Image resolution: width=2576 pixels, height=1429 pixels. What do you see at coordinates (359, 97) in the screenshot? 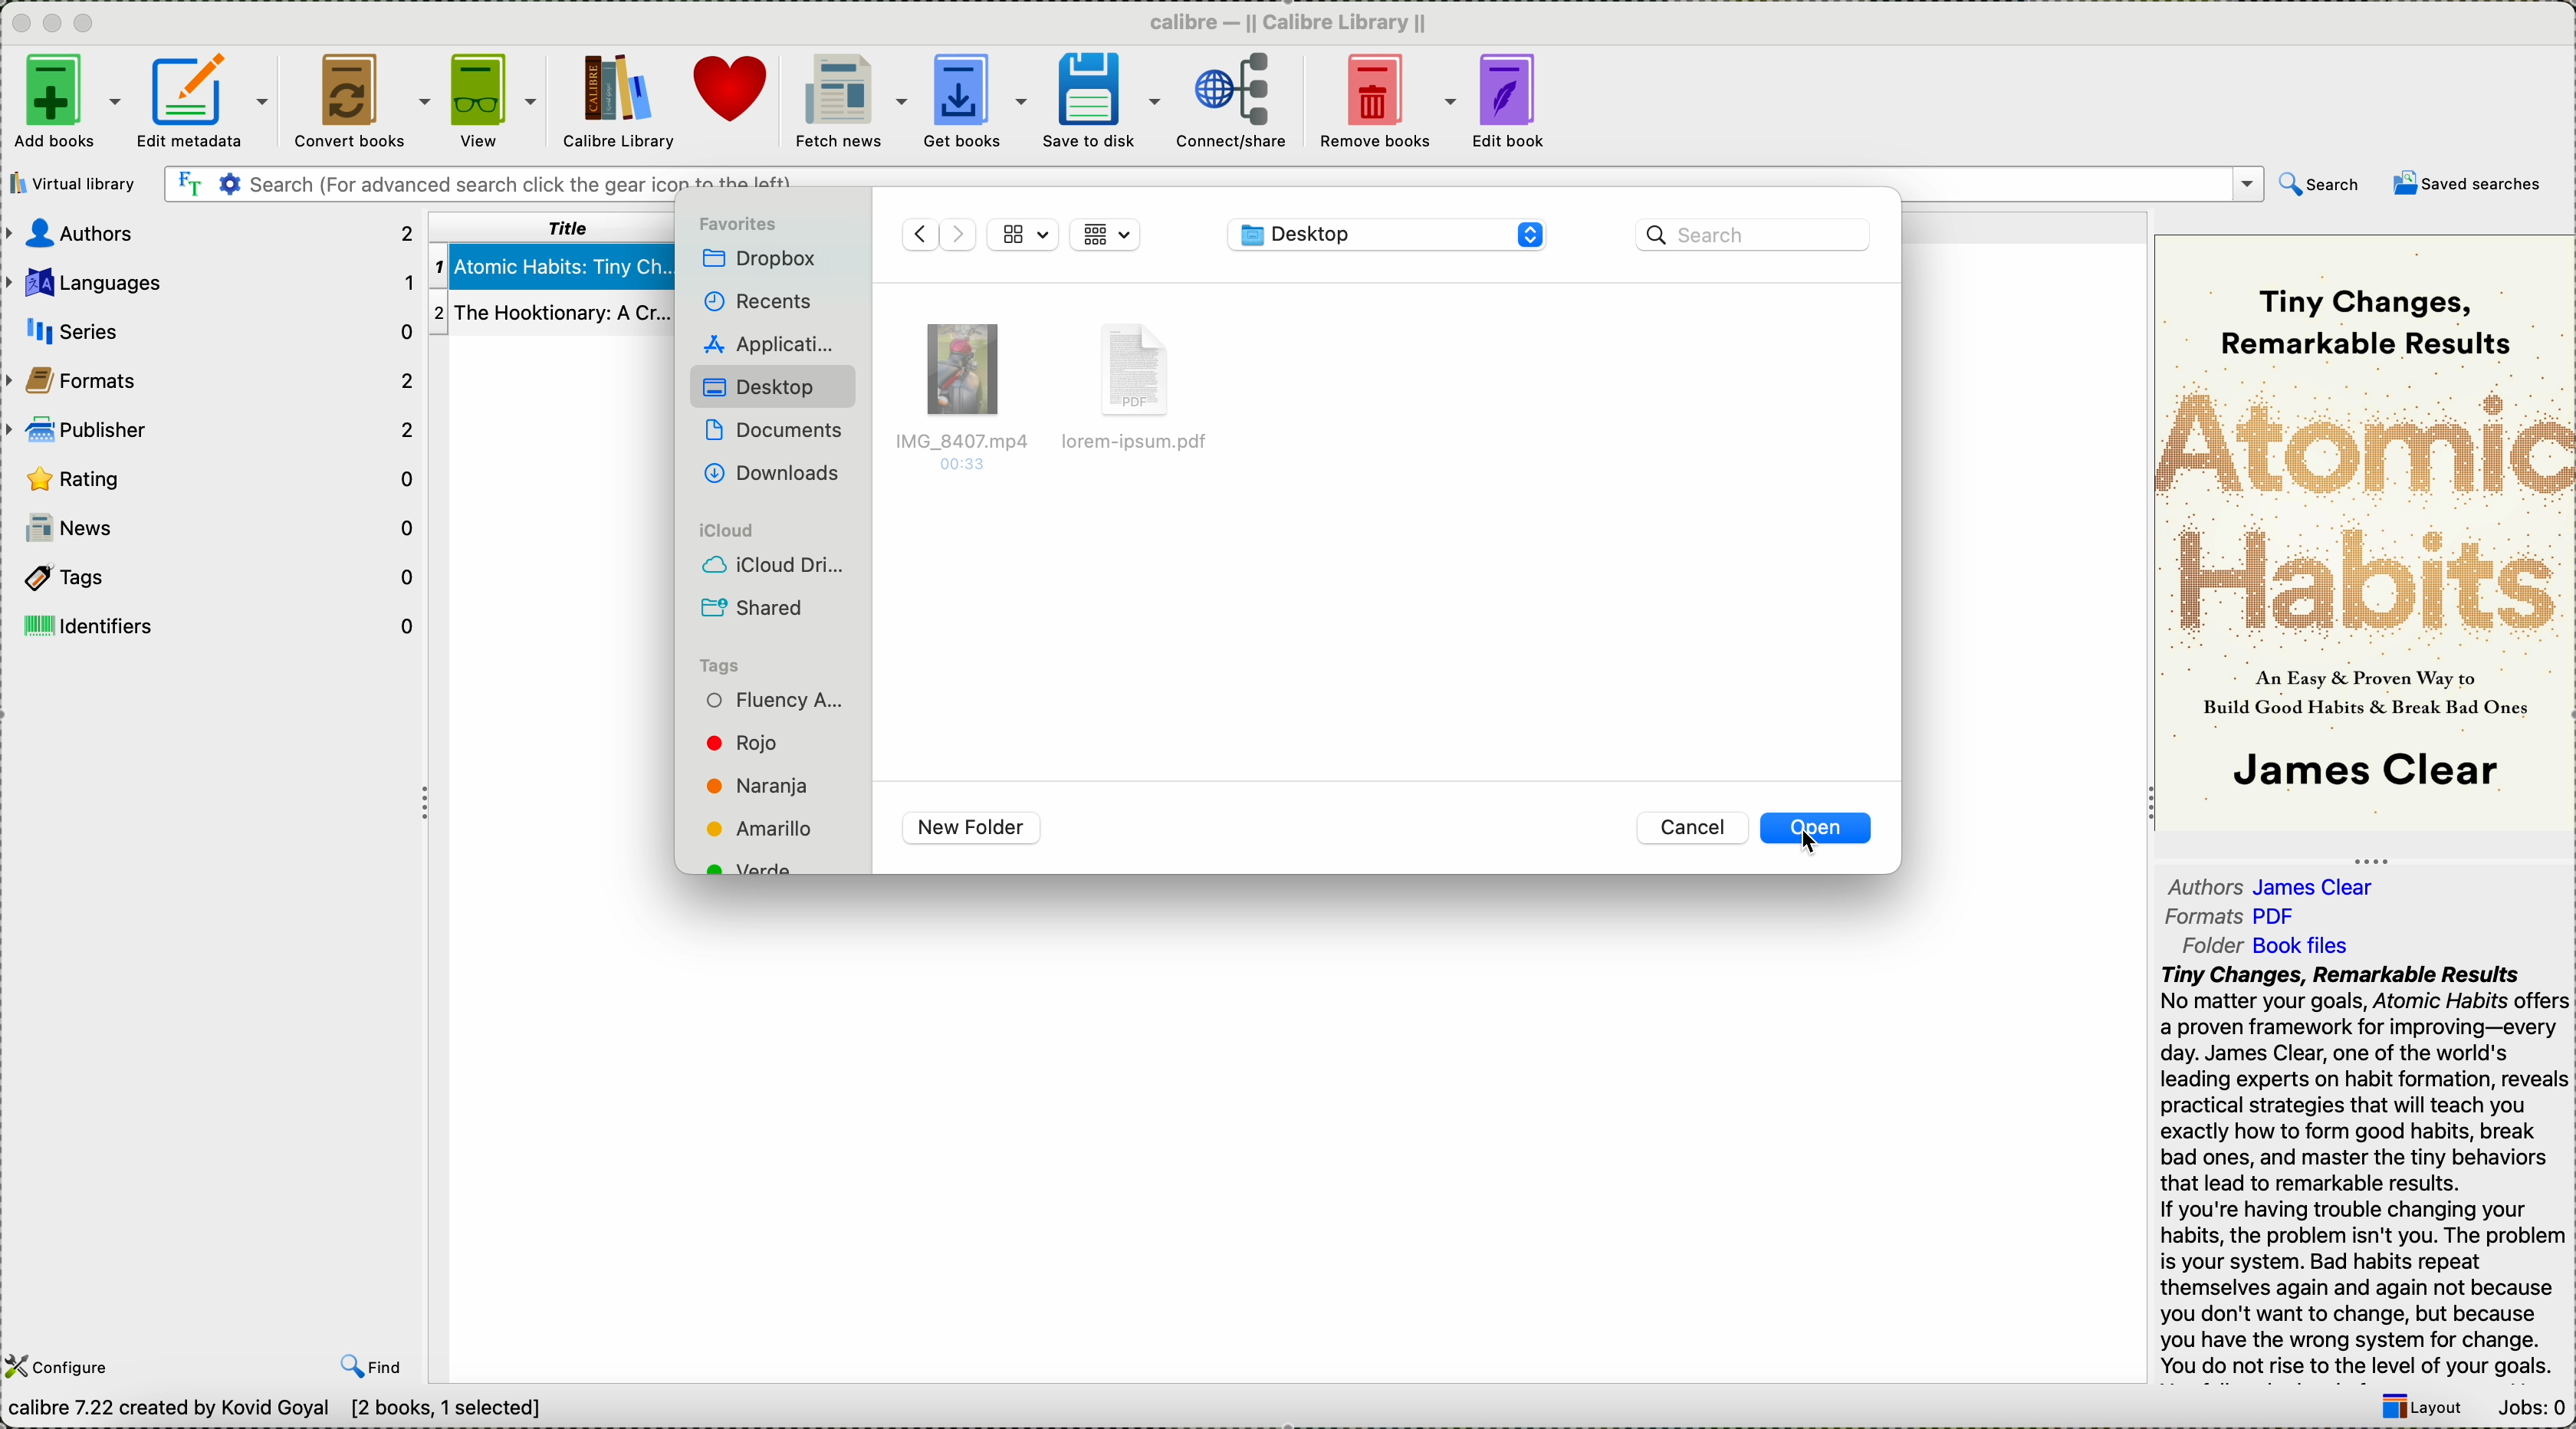
I see `convert books` at bounding box center [359, 97].